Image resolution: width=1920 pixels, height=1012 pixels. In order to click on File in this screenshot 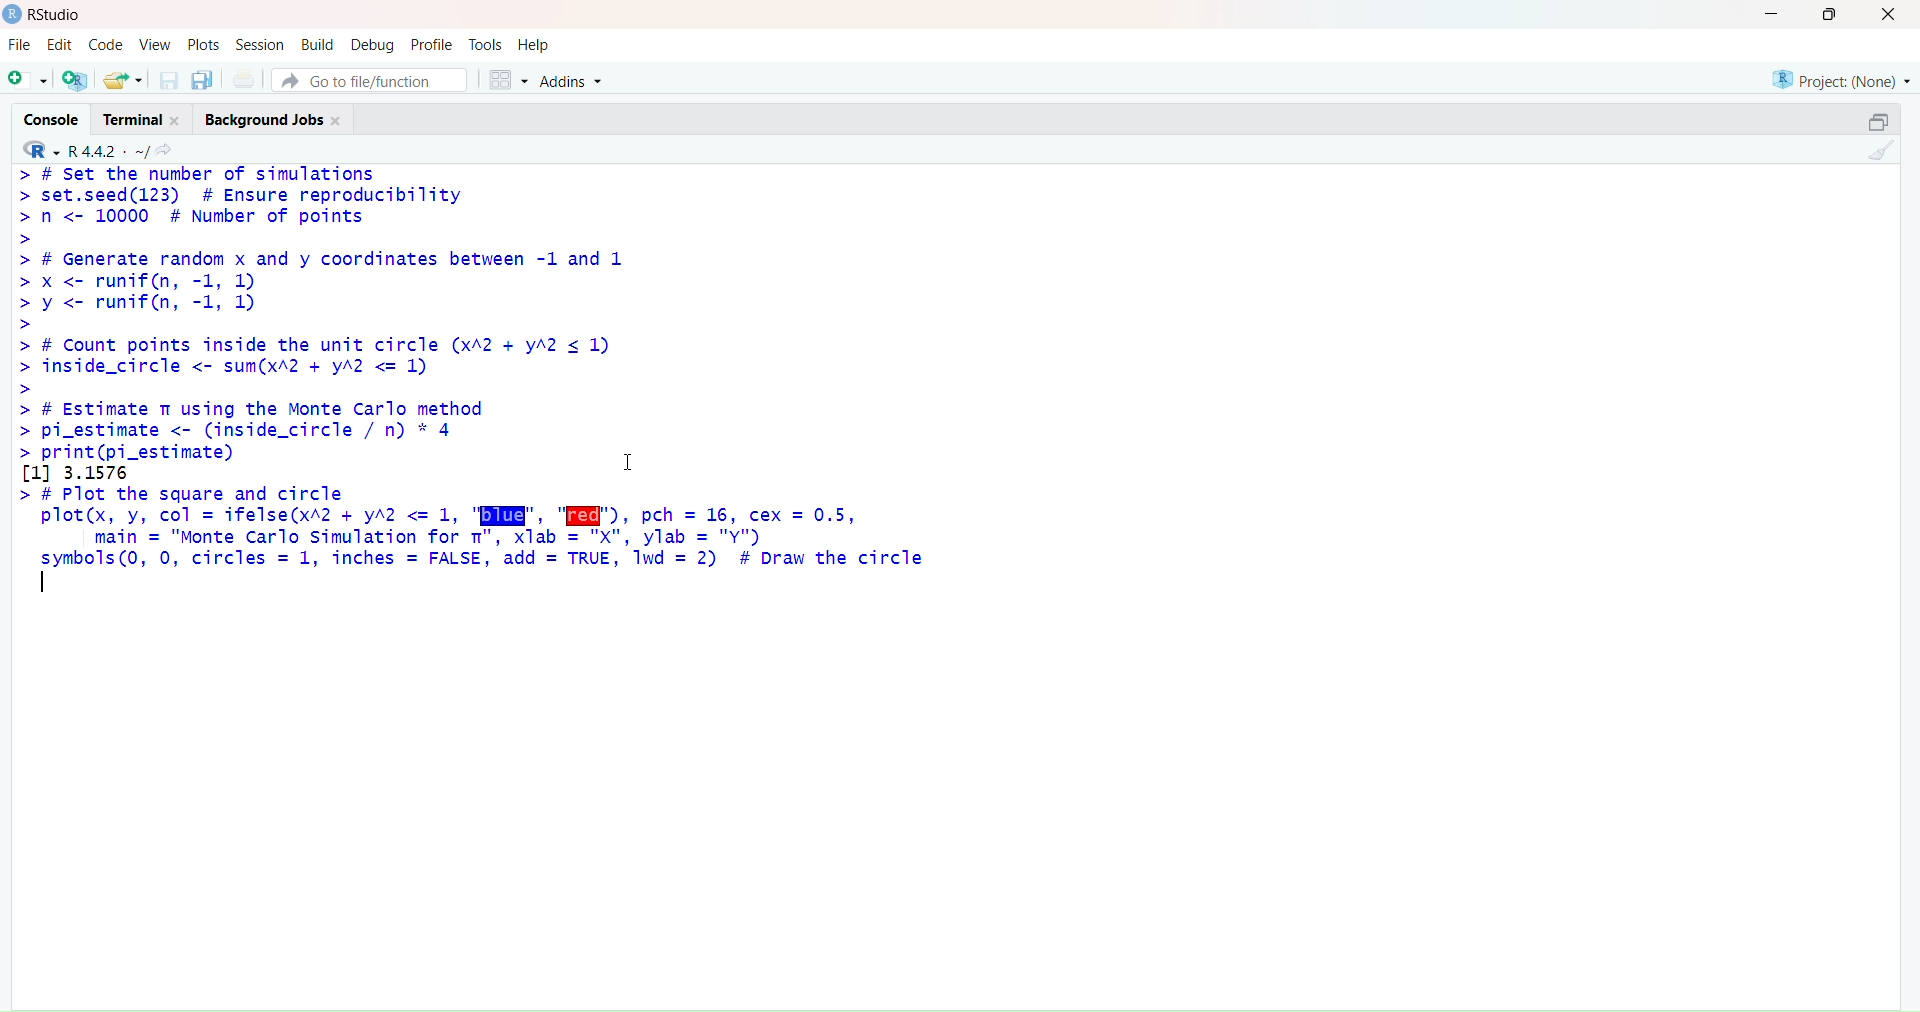, I will do `click(23, 44)`.